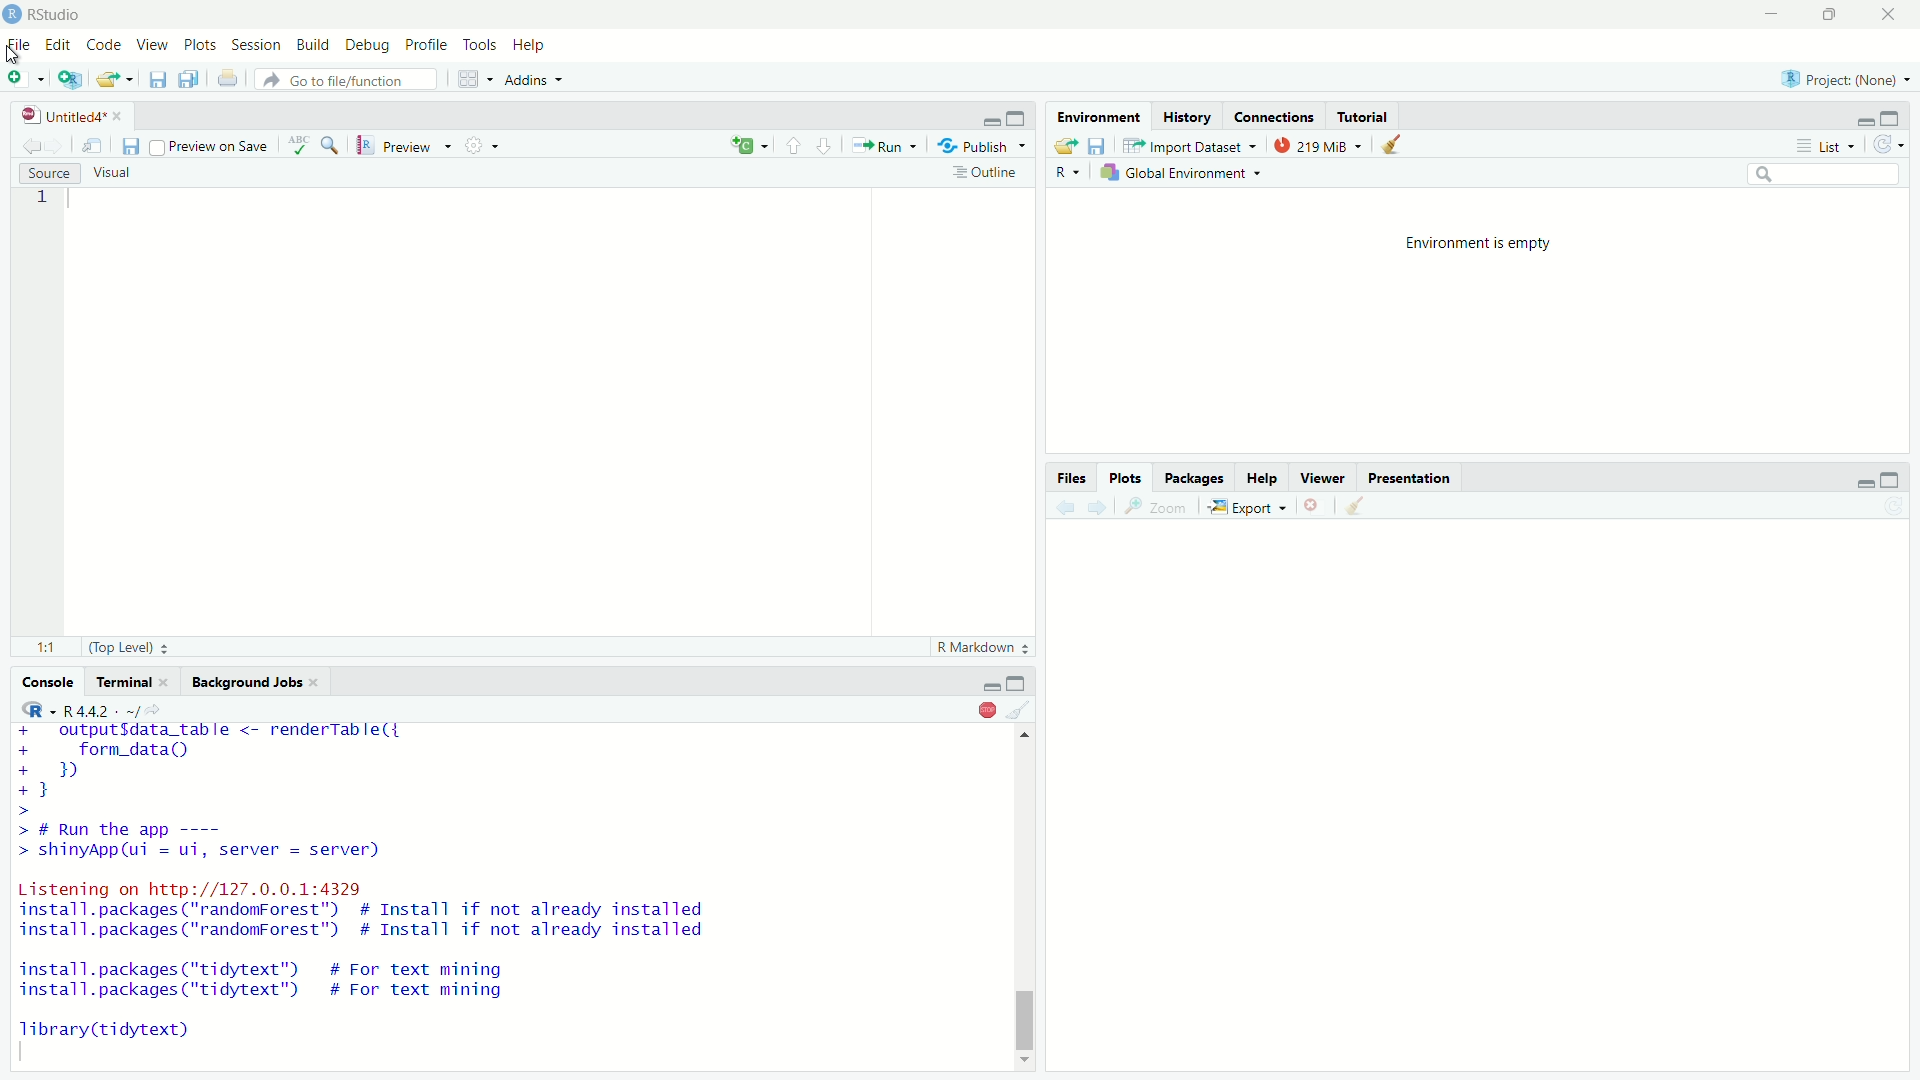 This screenshot has width=1920, height=1080. I want to click on List view, so click(1825, 144).